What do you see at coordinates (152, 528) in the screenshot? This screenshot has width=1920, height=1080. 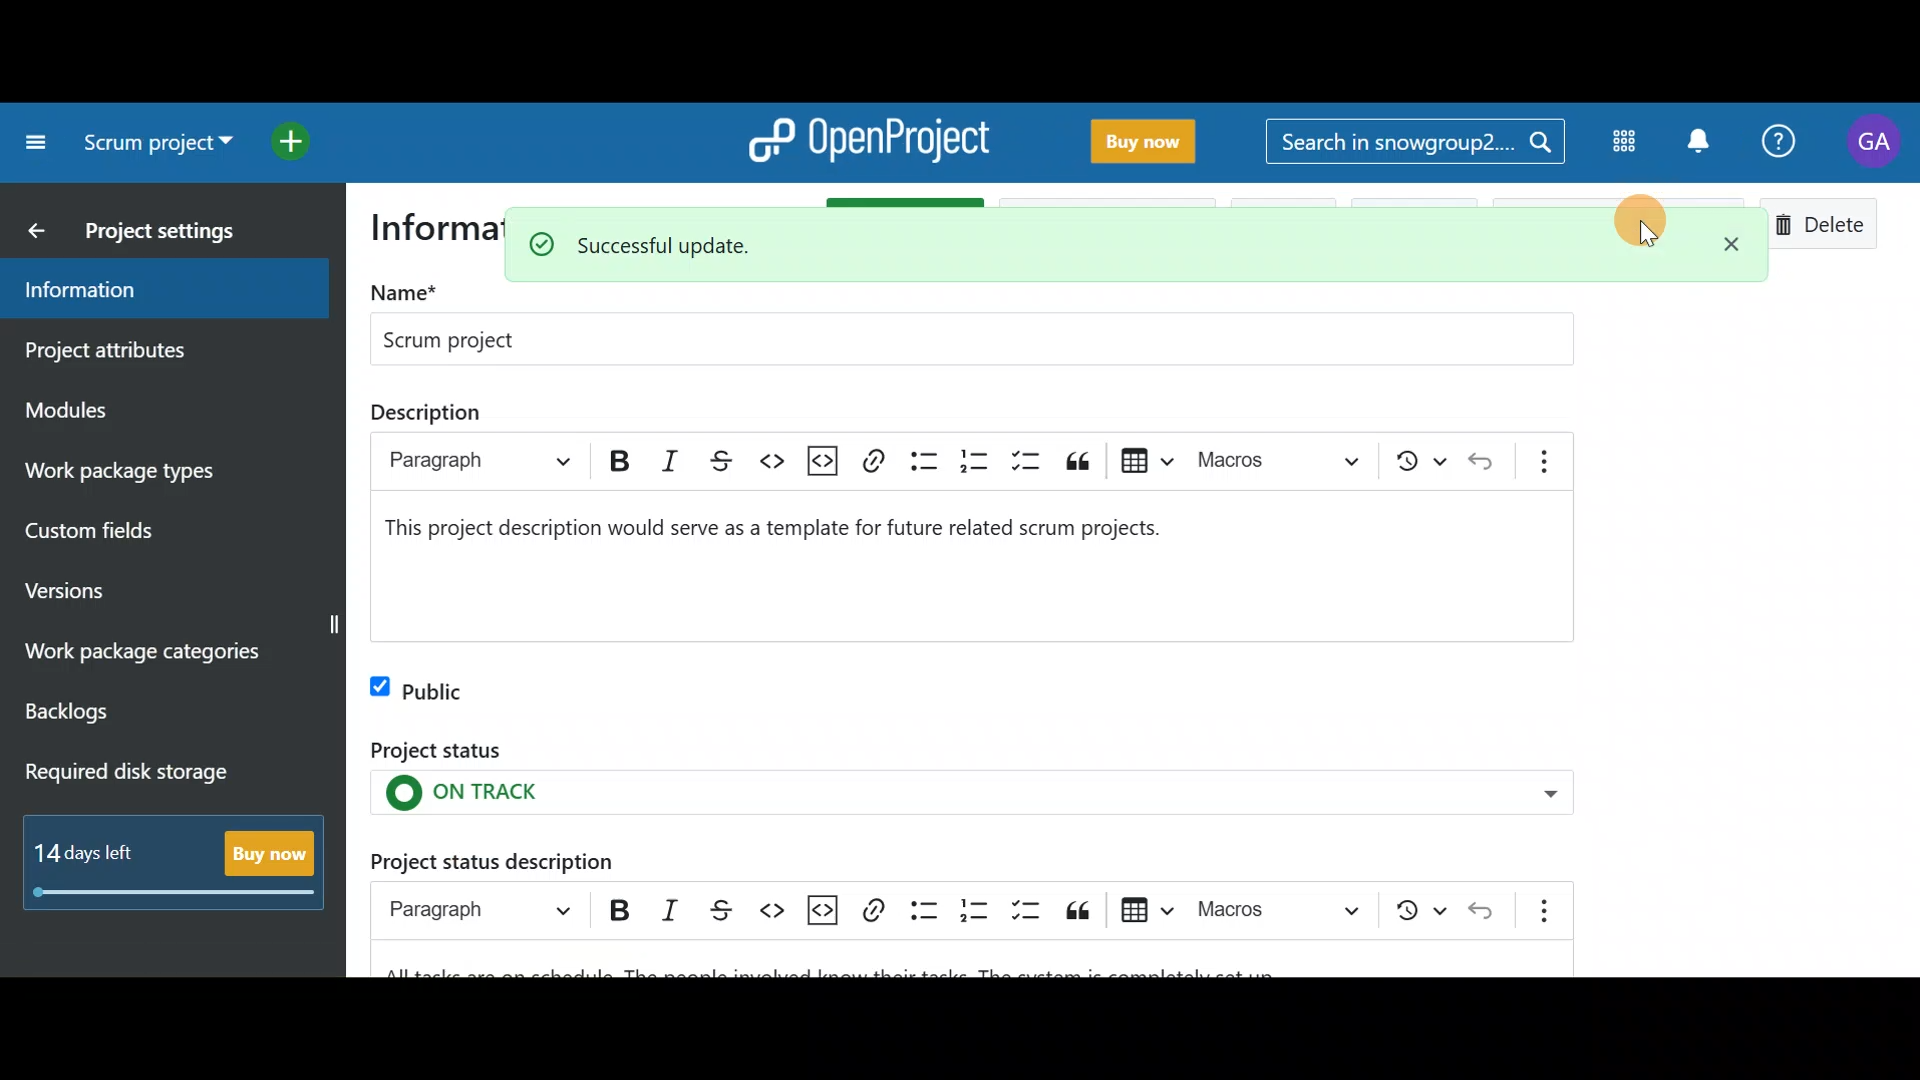 I see `Custom fields` at bounding box center [152, 528].